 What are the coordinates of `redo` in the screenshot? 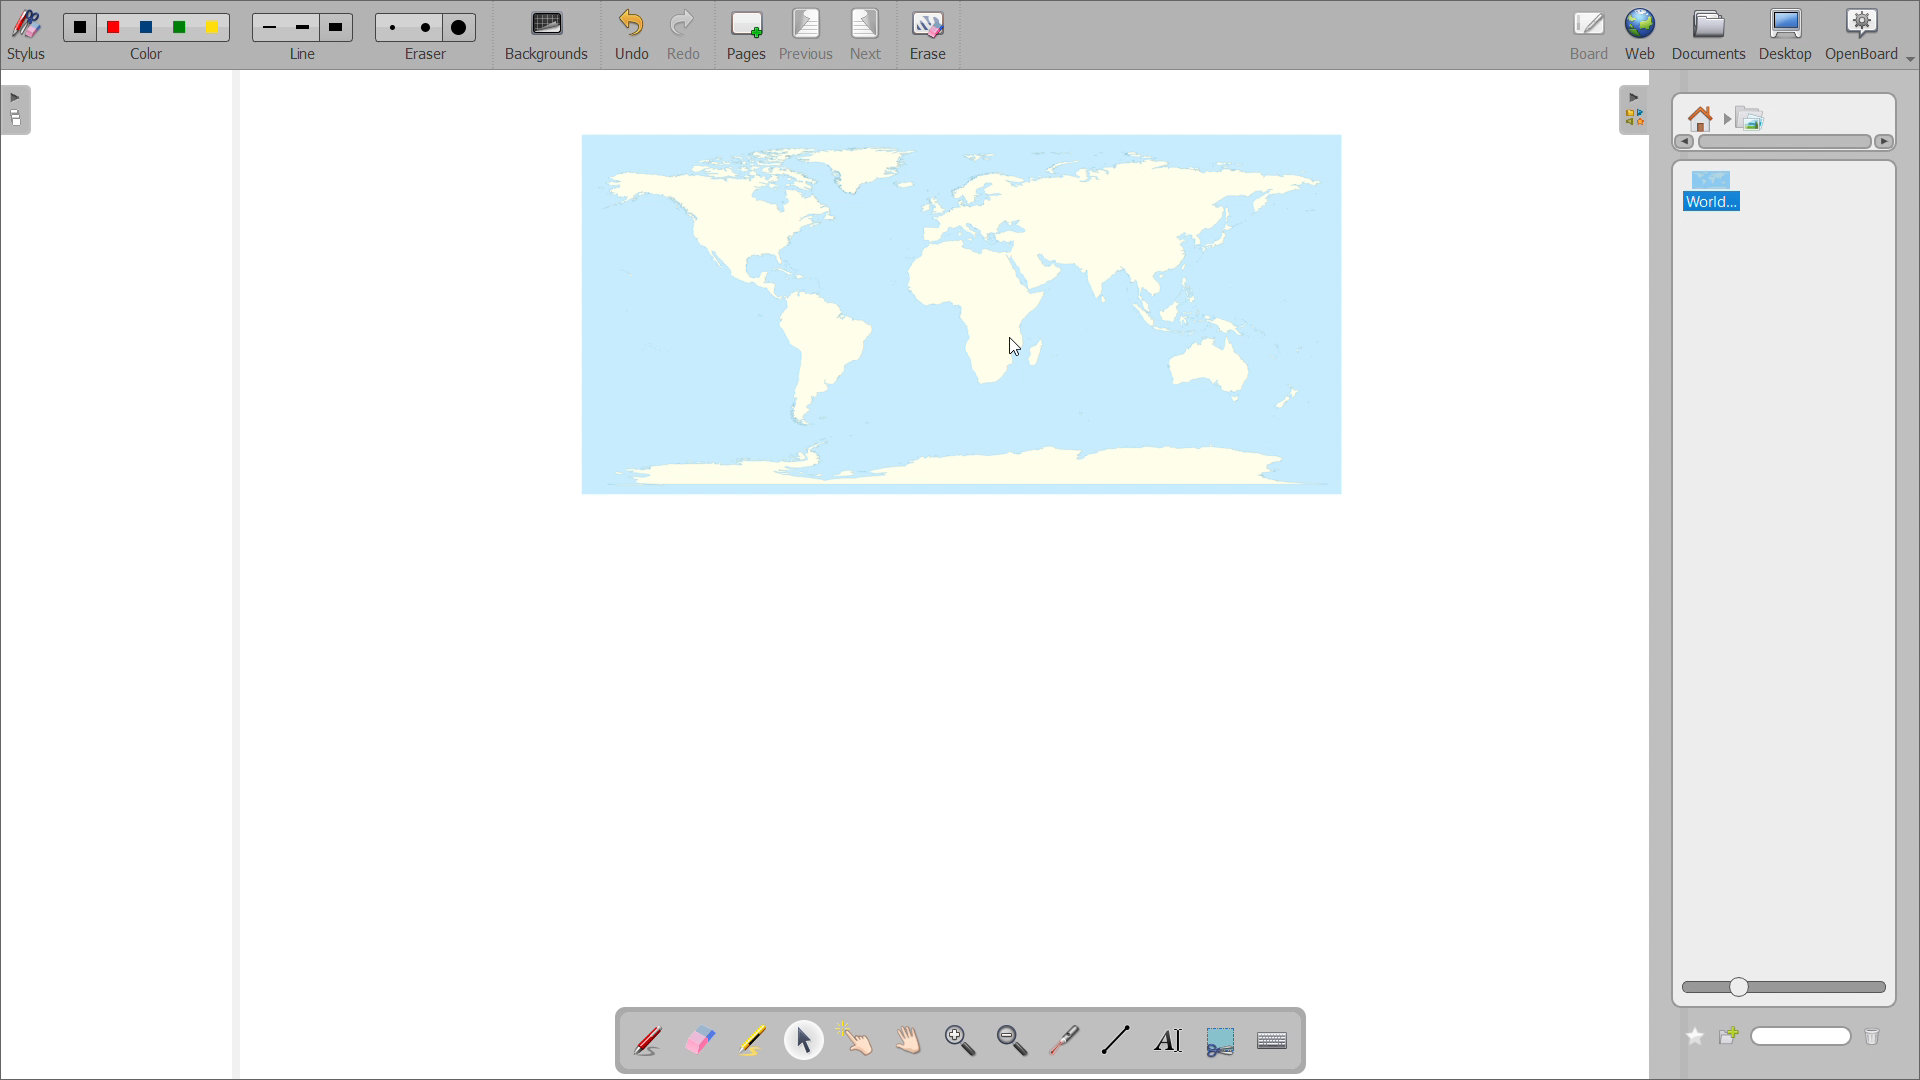 It's located at (683, 35).